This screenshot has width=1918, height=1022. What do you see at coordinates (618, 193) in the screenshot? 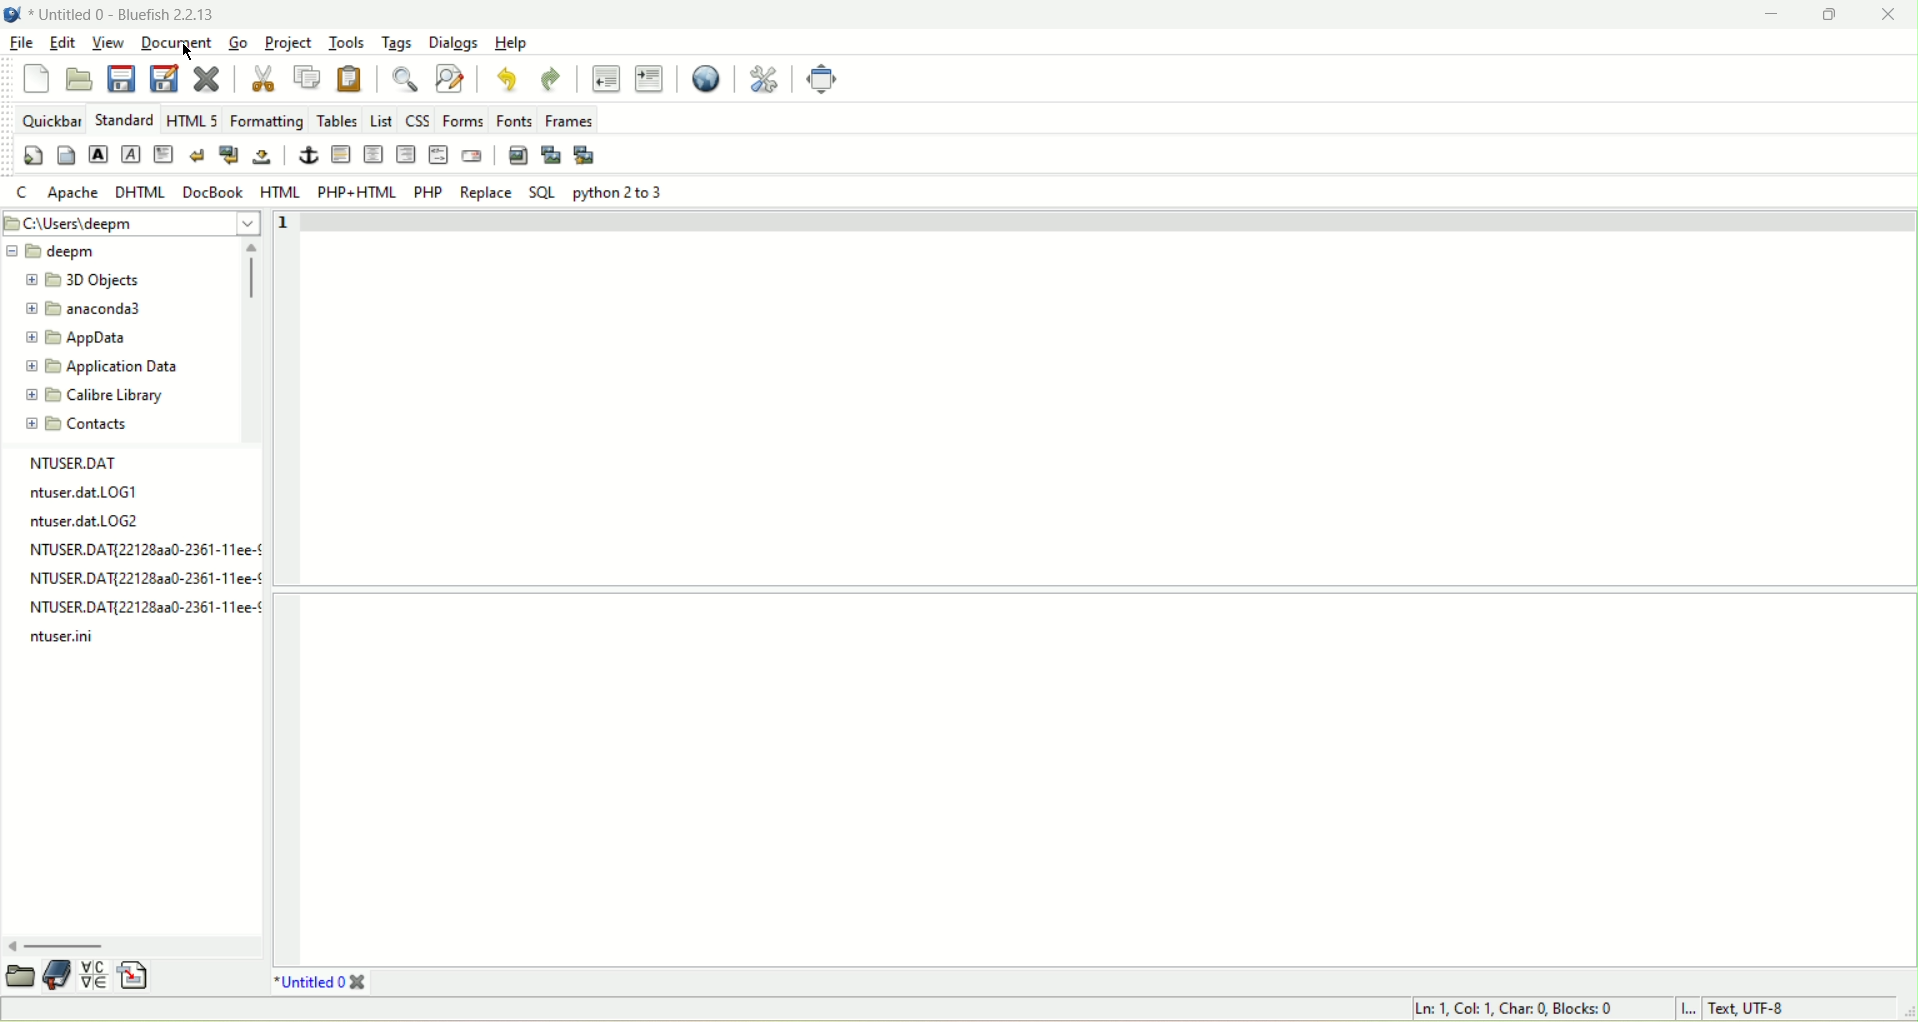
I see `python 2 to 3` at bounding box center [618, 193].